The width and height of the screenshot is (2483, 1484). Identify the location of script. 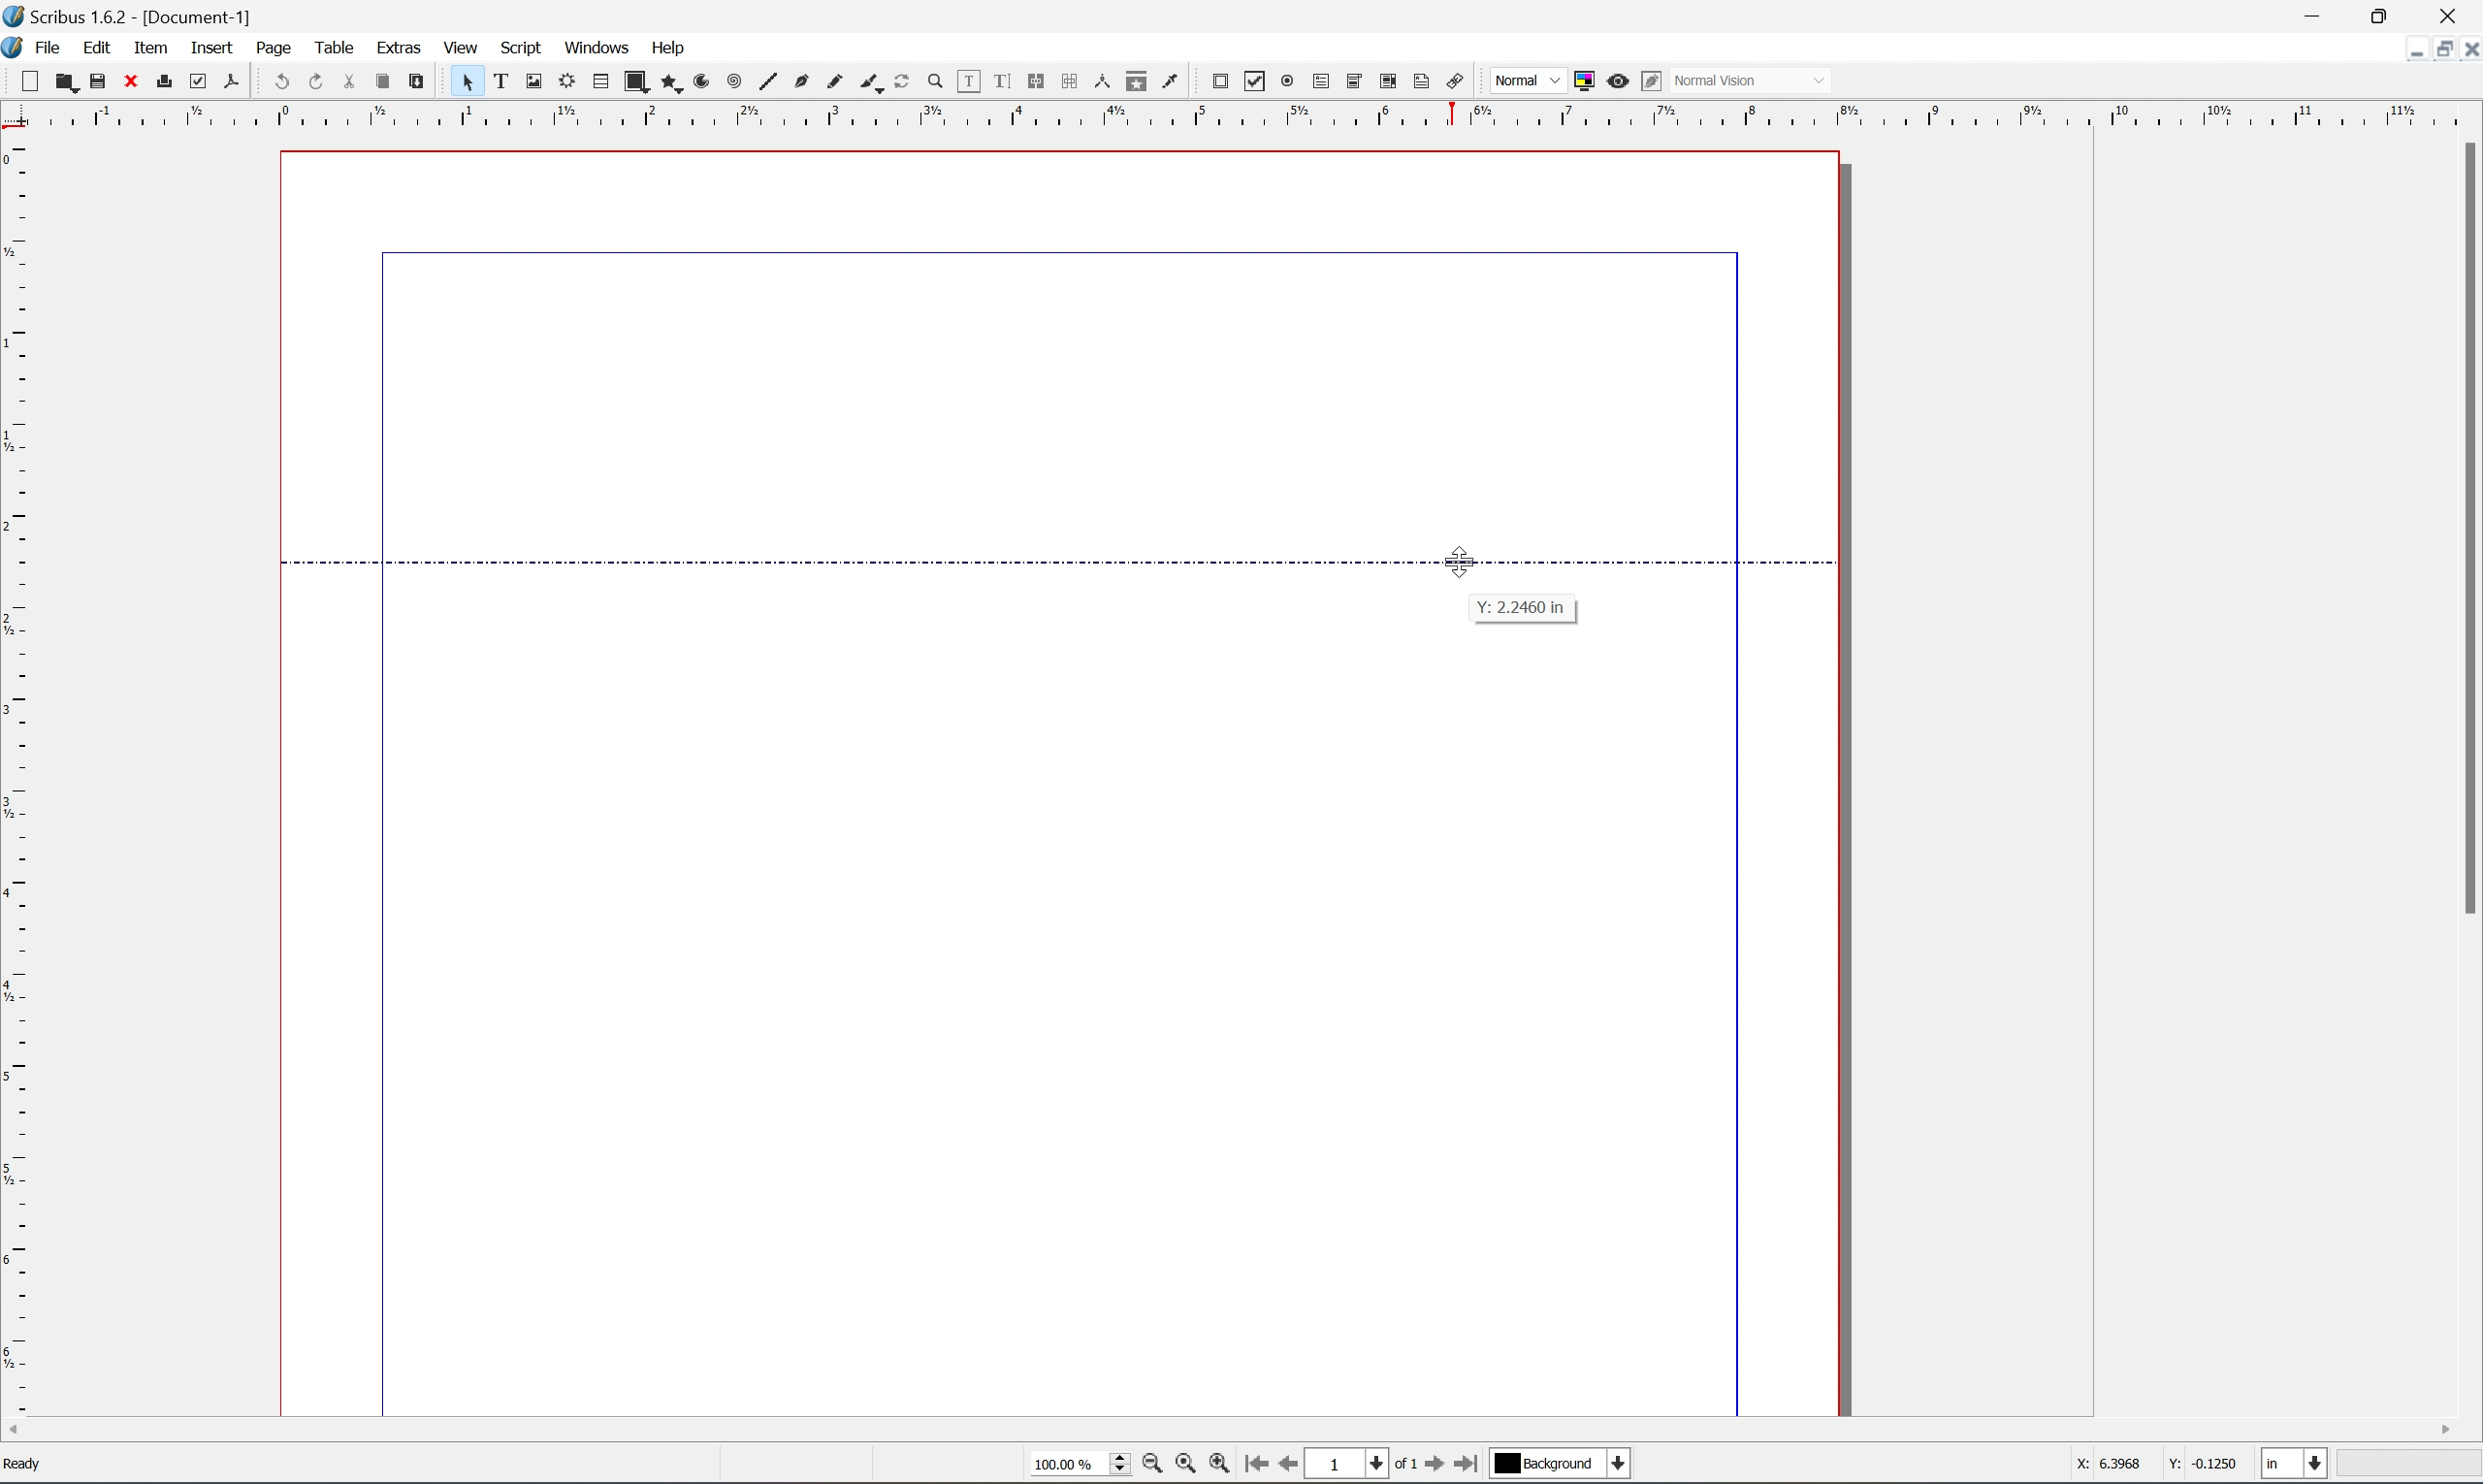
(527, 47).